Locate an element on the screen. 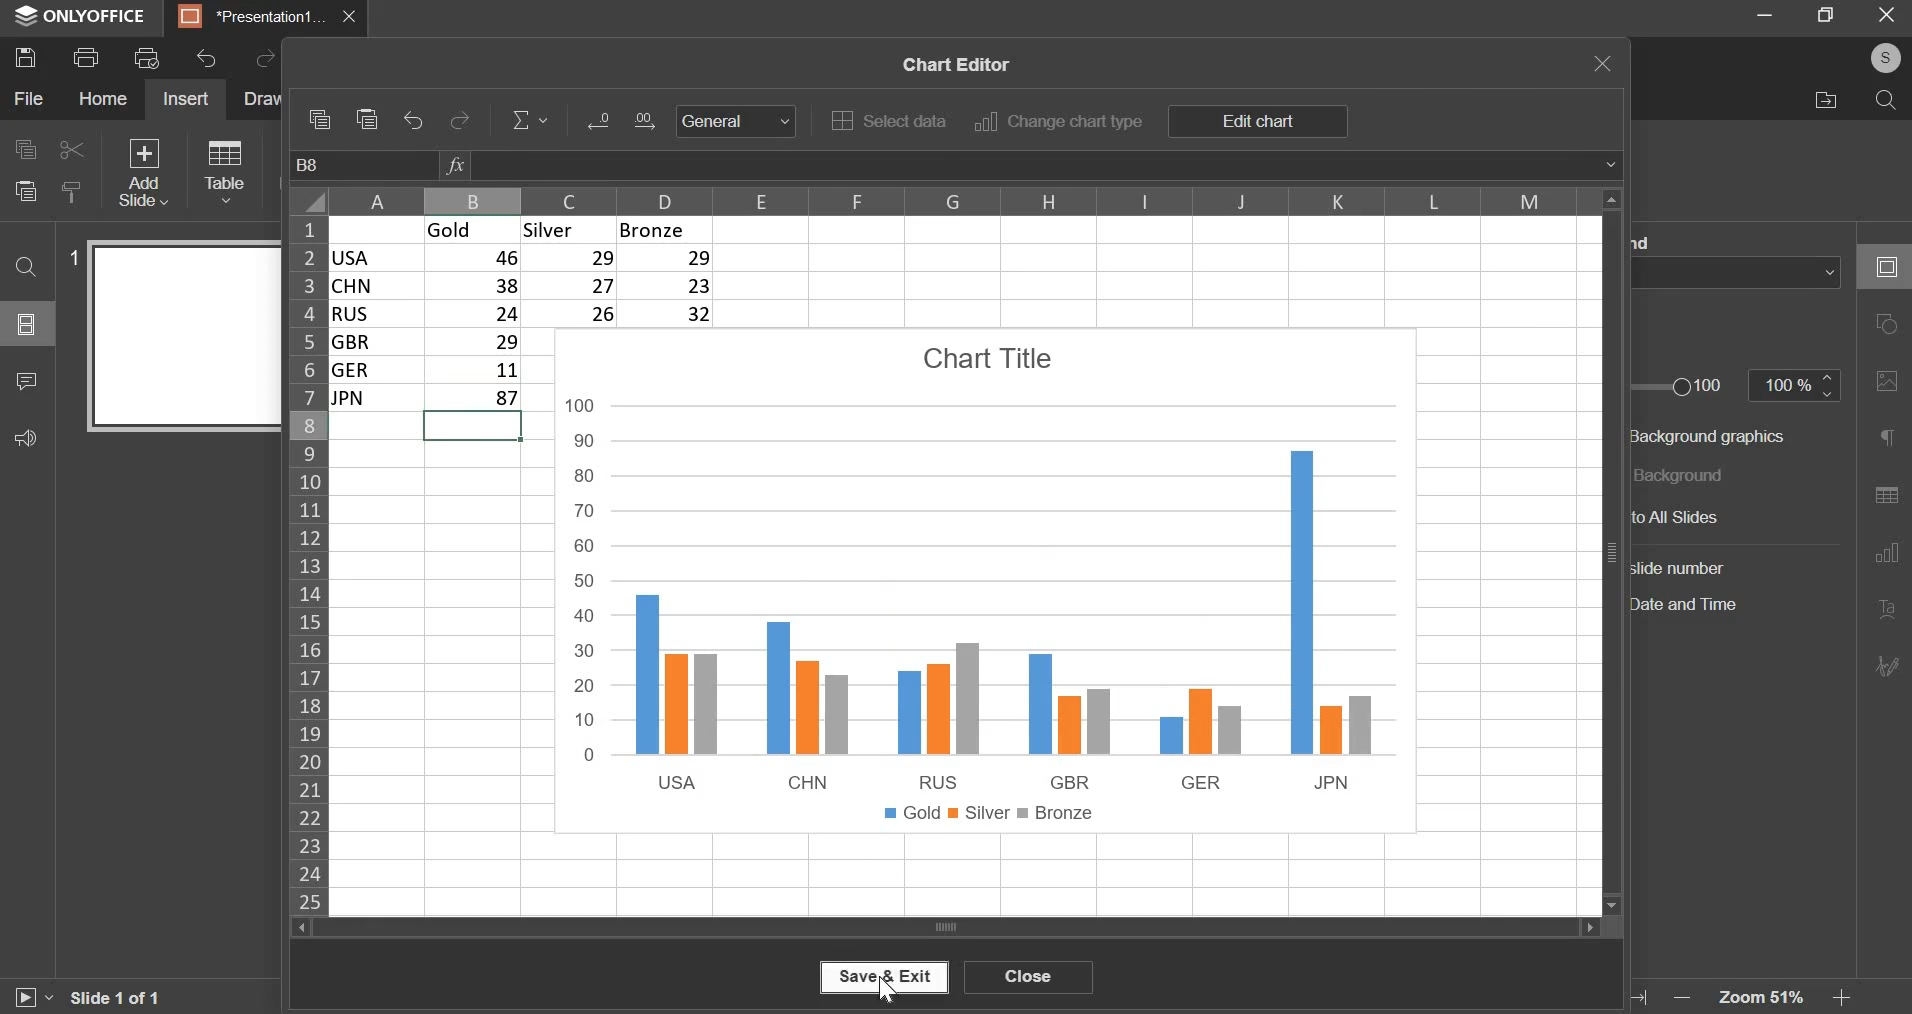 This screenshot has width=1912, height=1014. horizontal slider is located at coordinates (944, 927).